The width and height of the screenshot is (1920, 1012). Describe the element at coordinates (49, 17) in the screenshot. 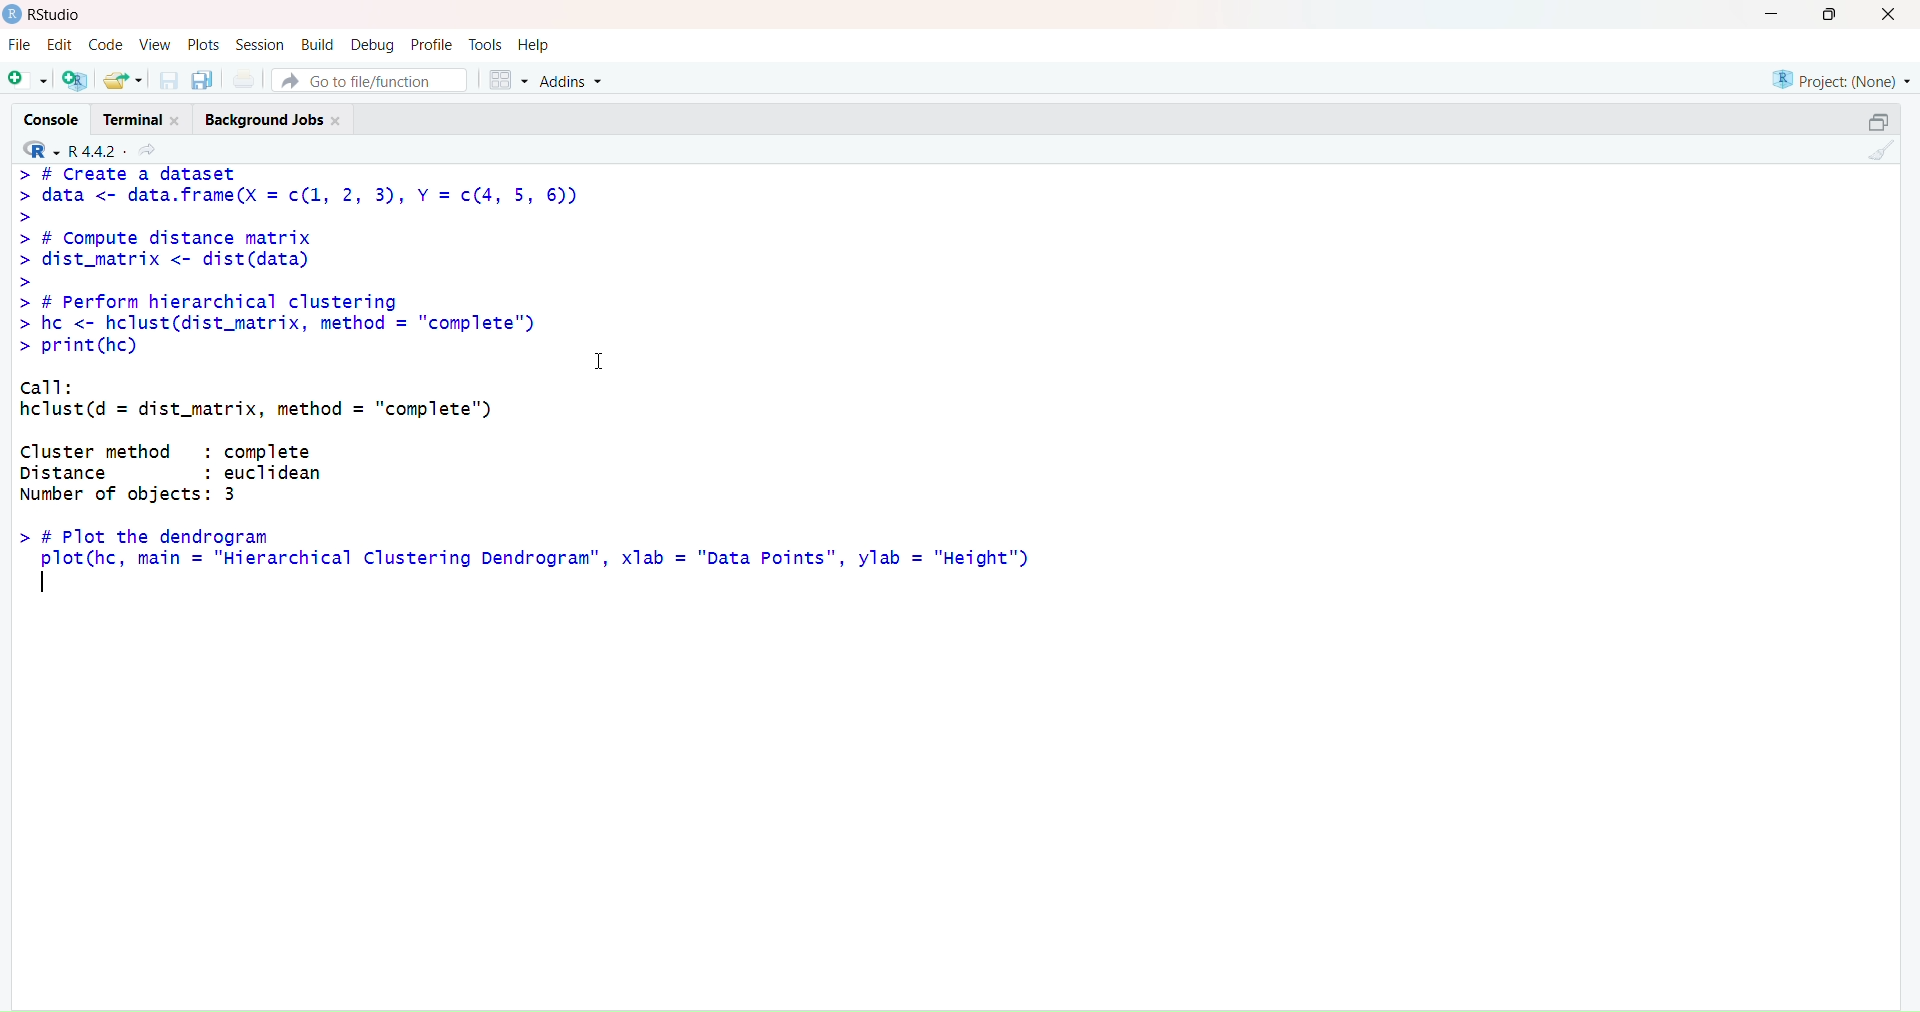

I see `RStudio` at that location.